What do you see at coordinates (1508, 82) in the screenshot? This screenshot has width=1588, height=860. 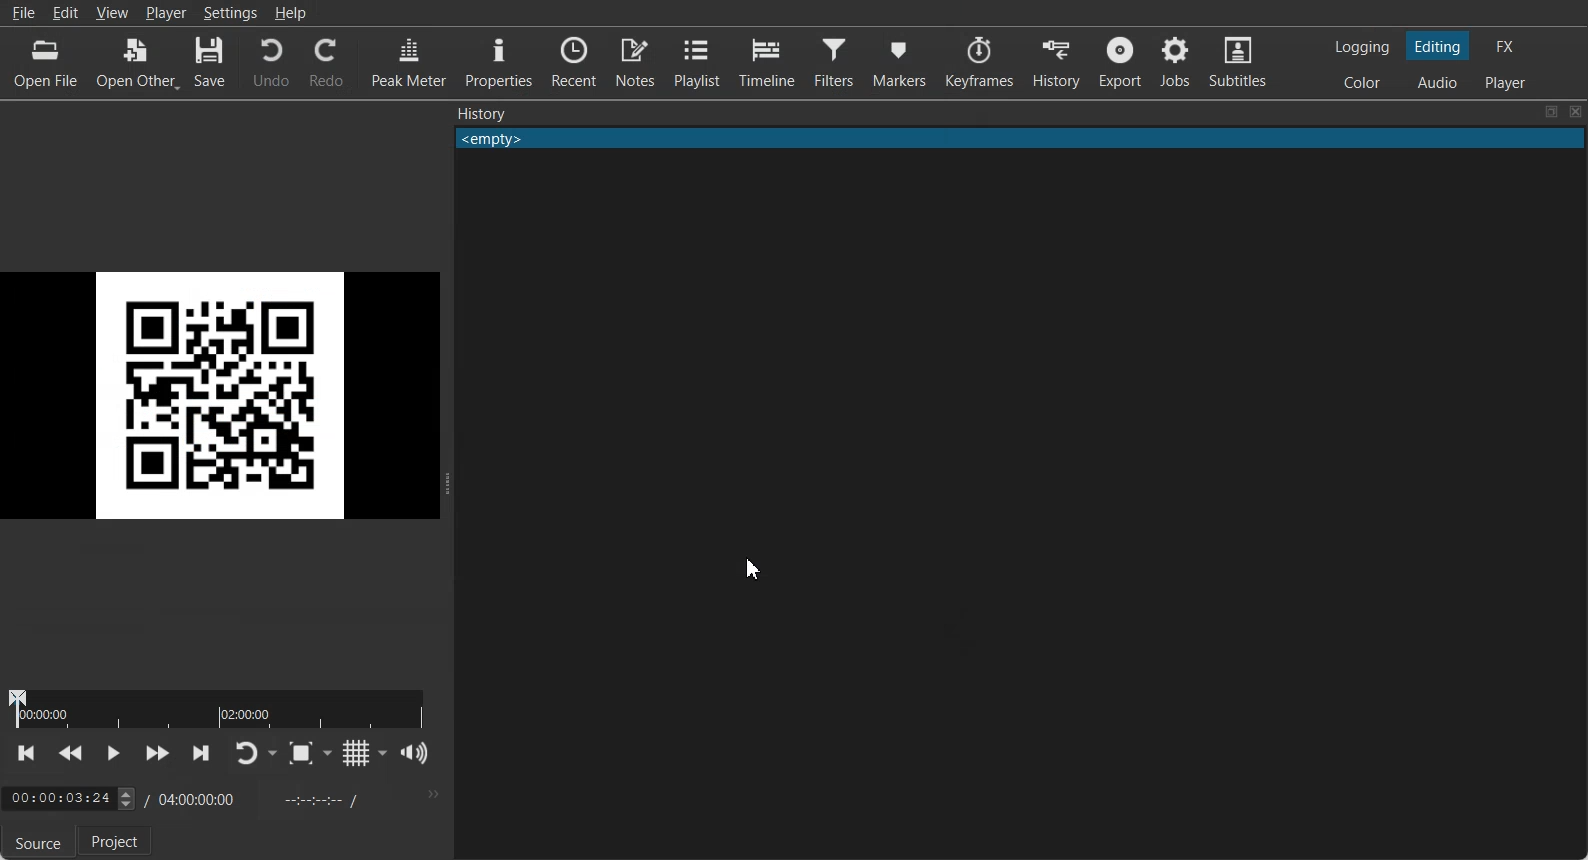 I see `Switching to Player Only Layout` at bounding box center [1508, 82].